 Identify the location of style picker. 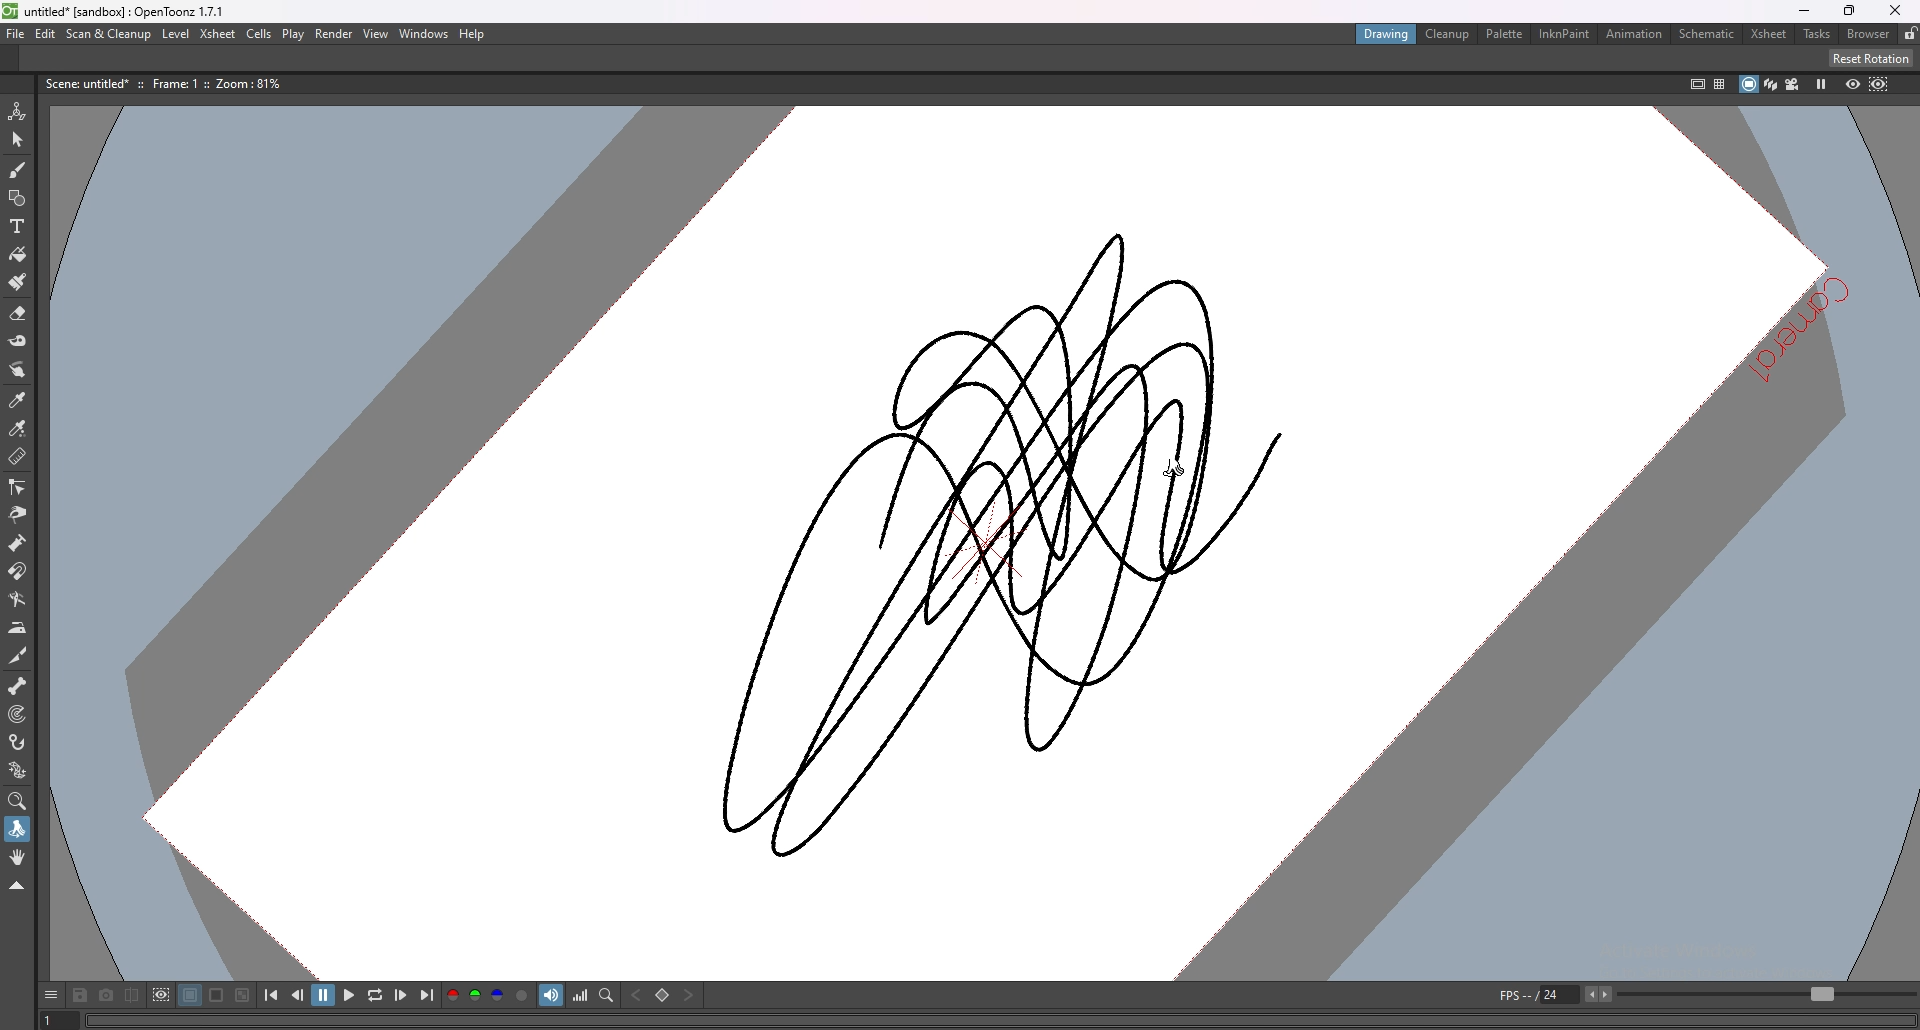
(19, 400).